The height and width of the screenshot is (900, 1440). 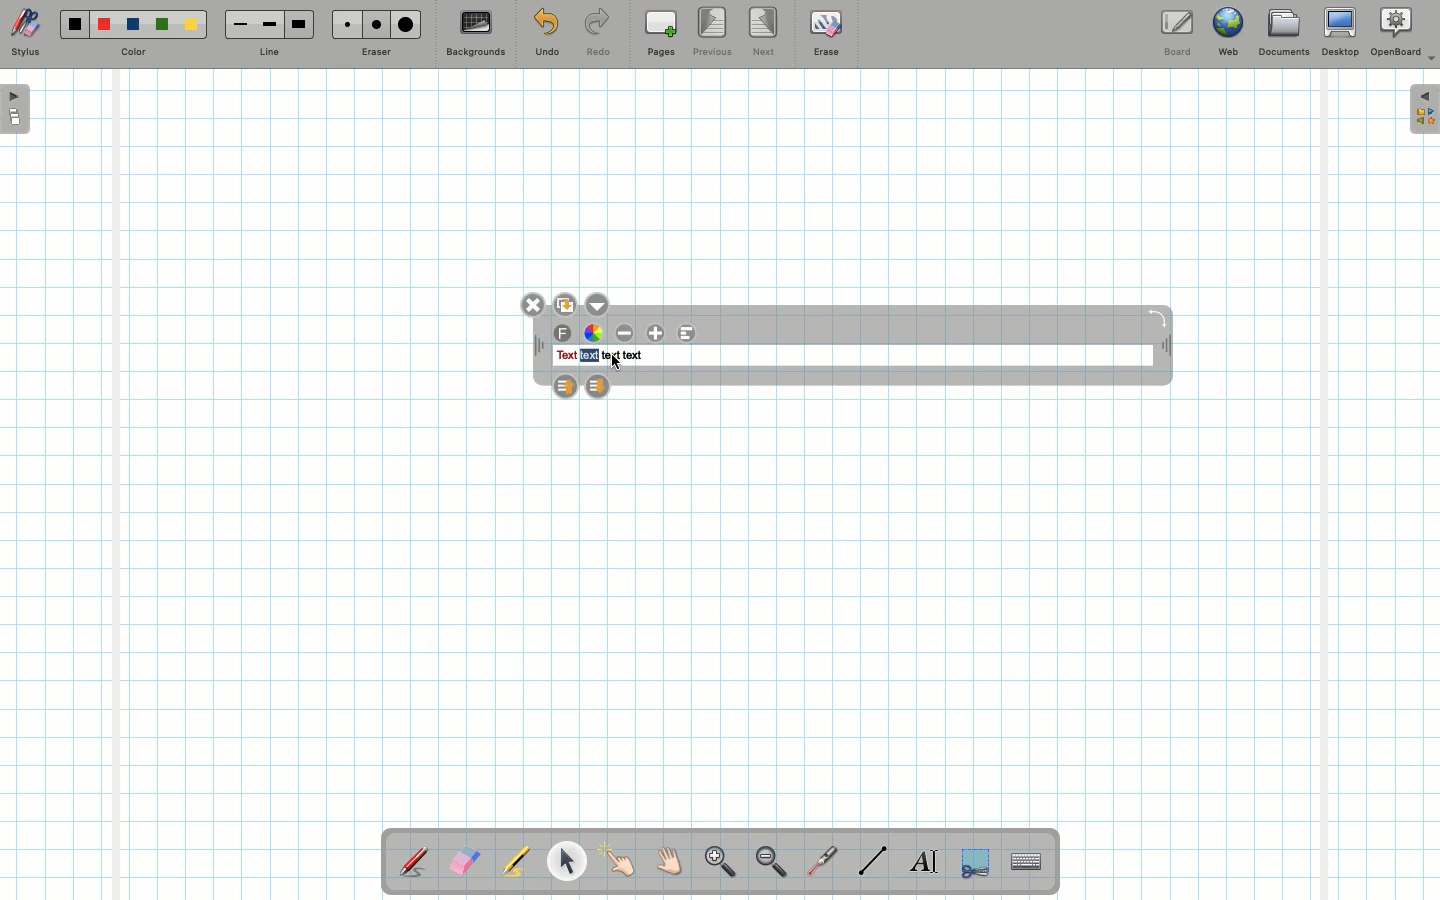 What do you see at coordinates (475, 34) in the screenshot?
I see `Backgrounds` at bounding box center [475, 34].